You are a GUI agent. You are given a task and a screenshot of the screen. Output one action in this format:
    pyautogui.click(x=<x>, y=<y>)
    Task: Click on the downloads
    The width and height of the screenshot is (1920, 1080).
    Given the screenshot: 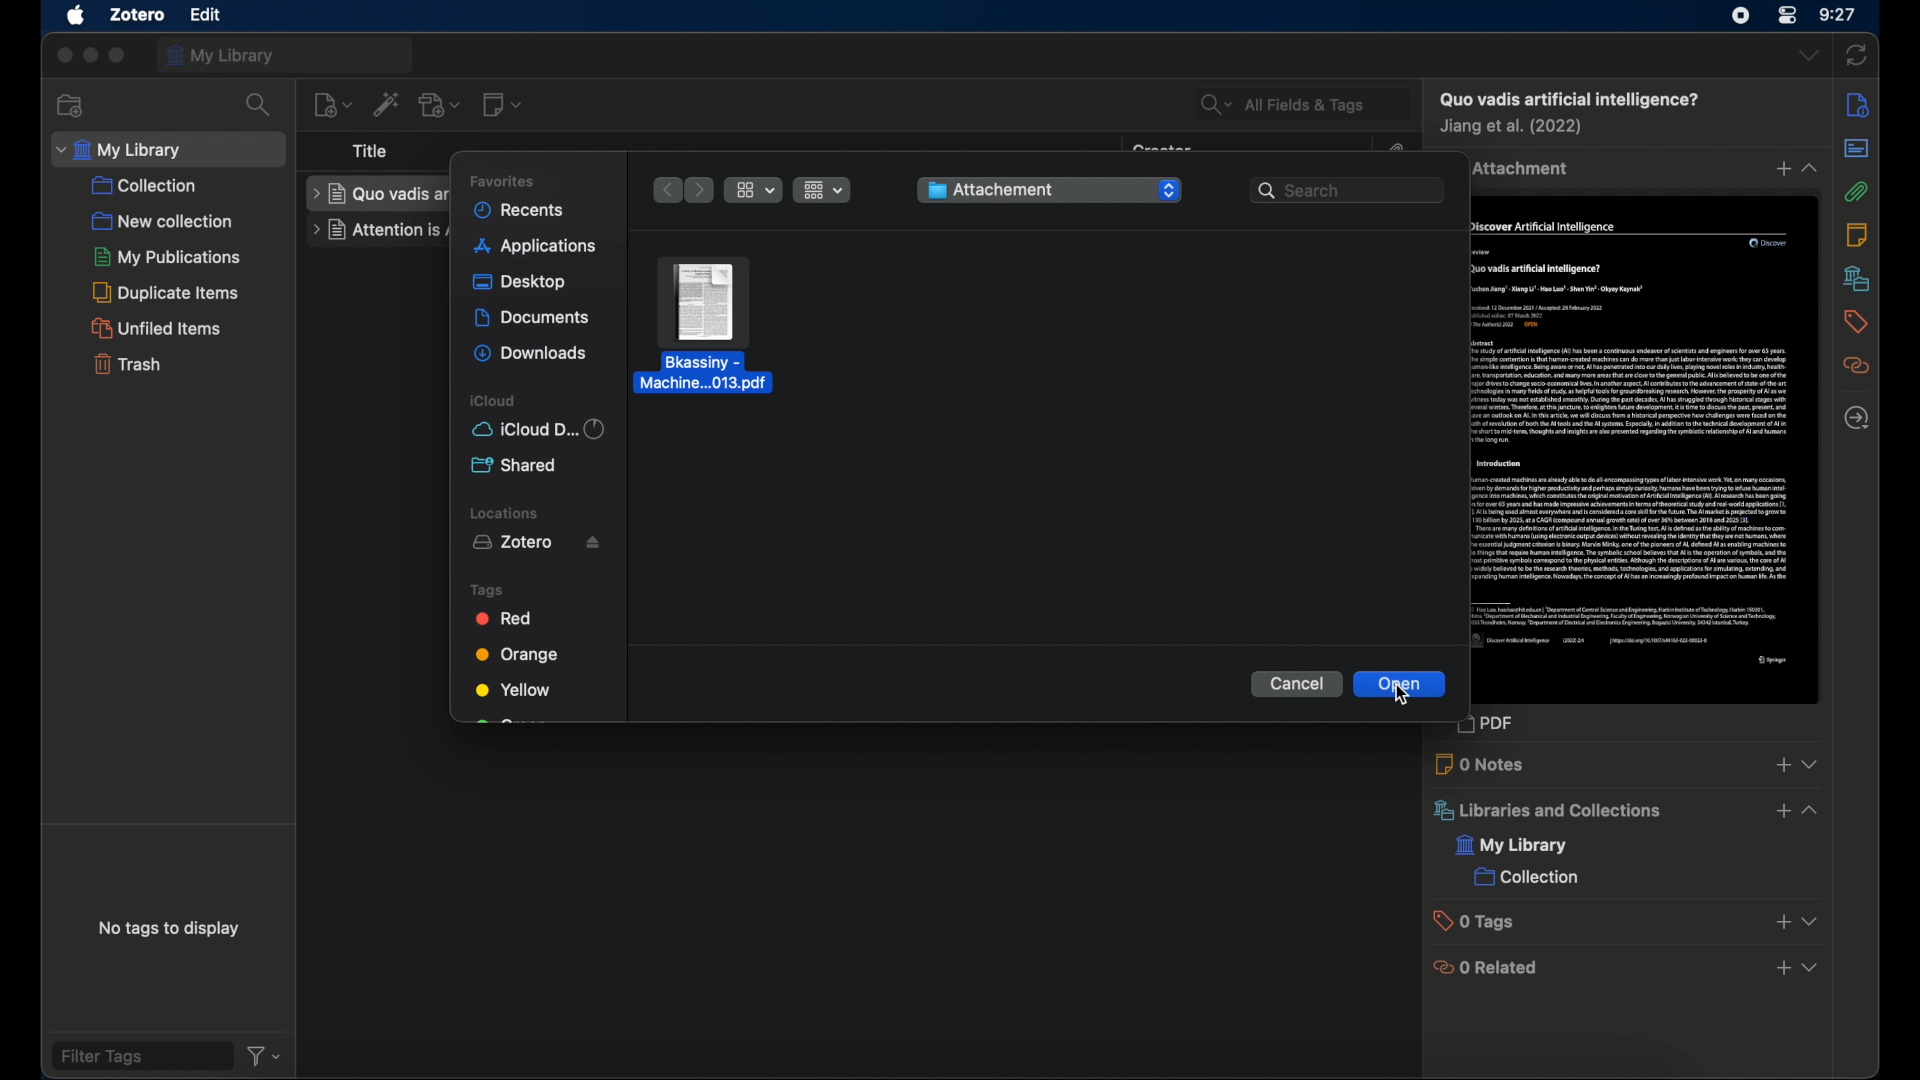 What is the action you would take?
    pyautogui.click(x=530, y=355)
    